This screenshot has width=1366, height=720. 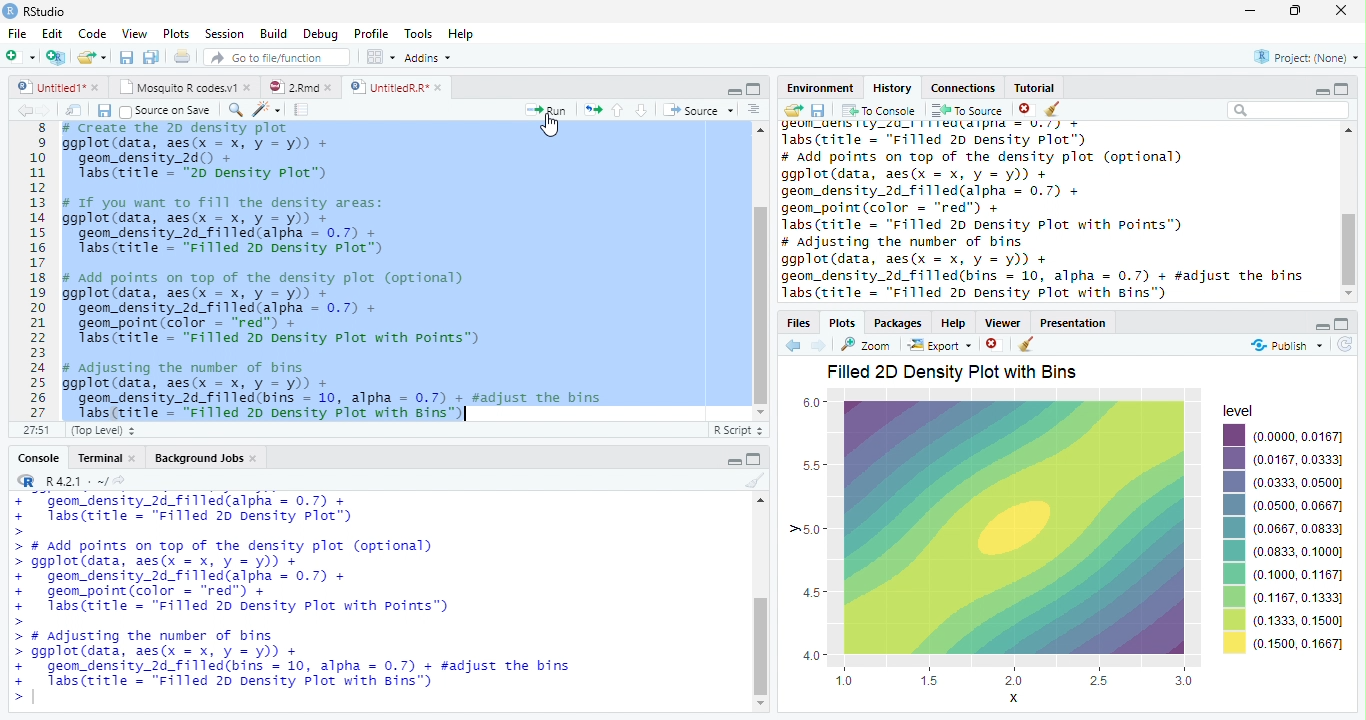 I want to click on close, so click(x=440, y=87).